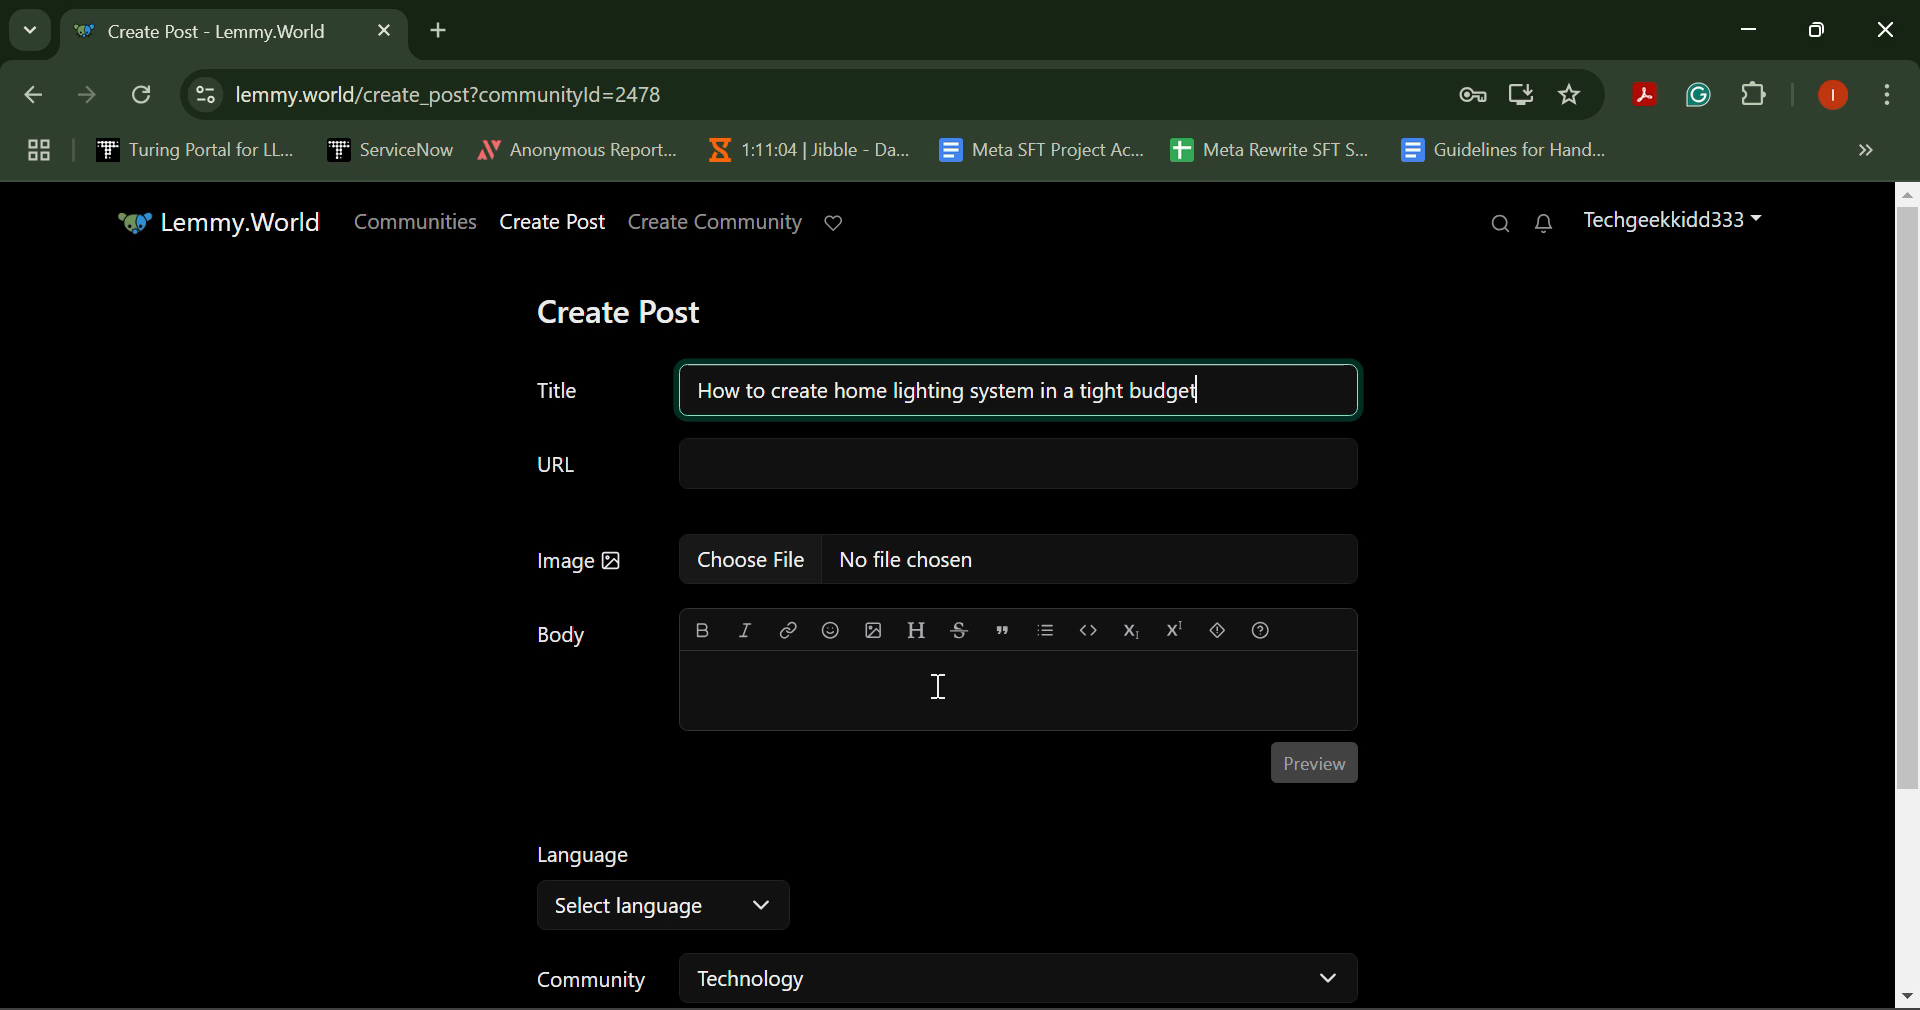 This screenshot has width=1920, height=1010. I want to click on Refresh Page , so click(144, 96).